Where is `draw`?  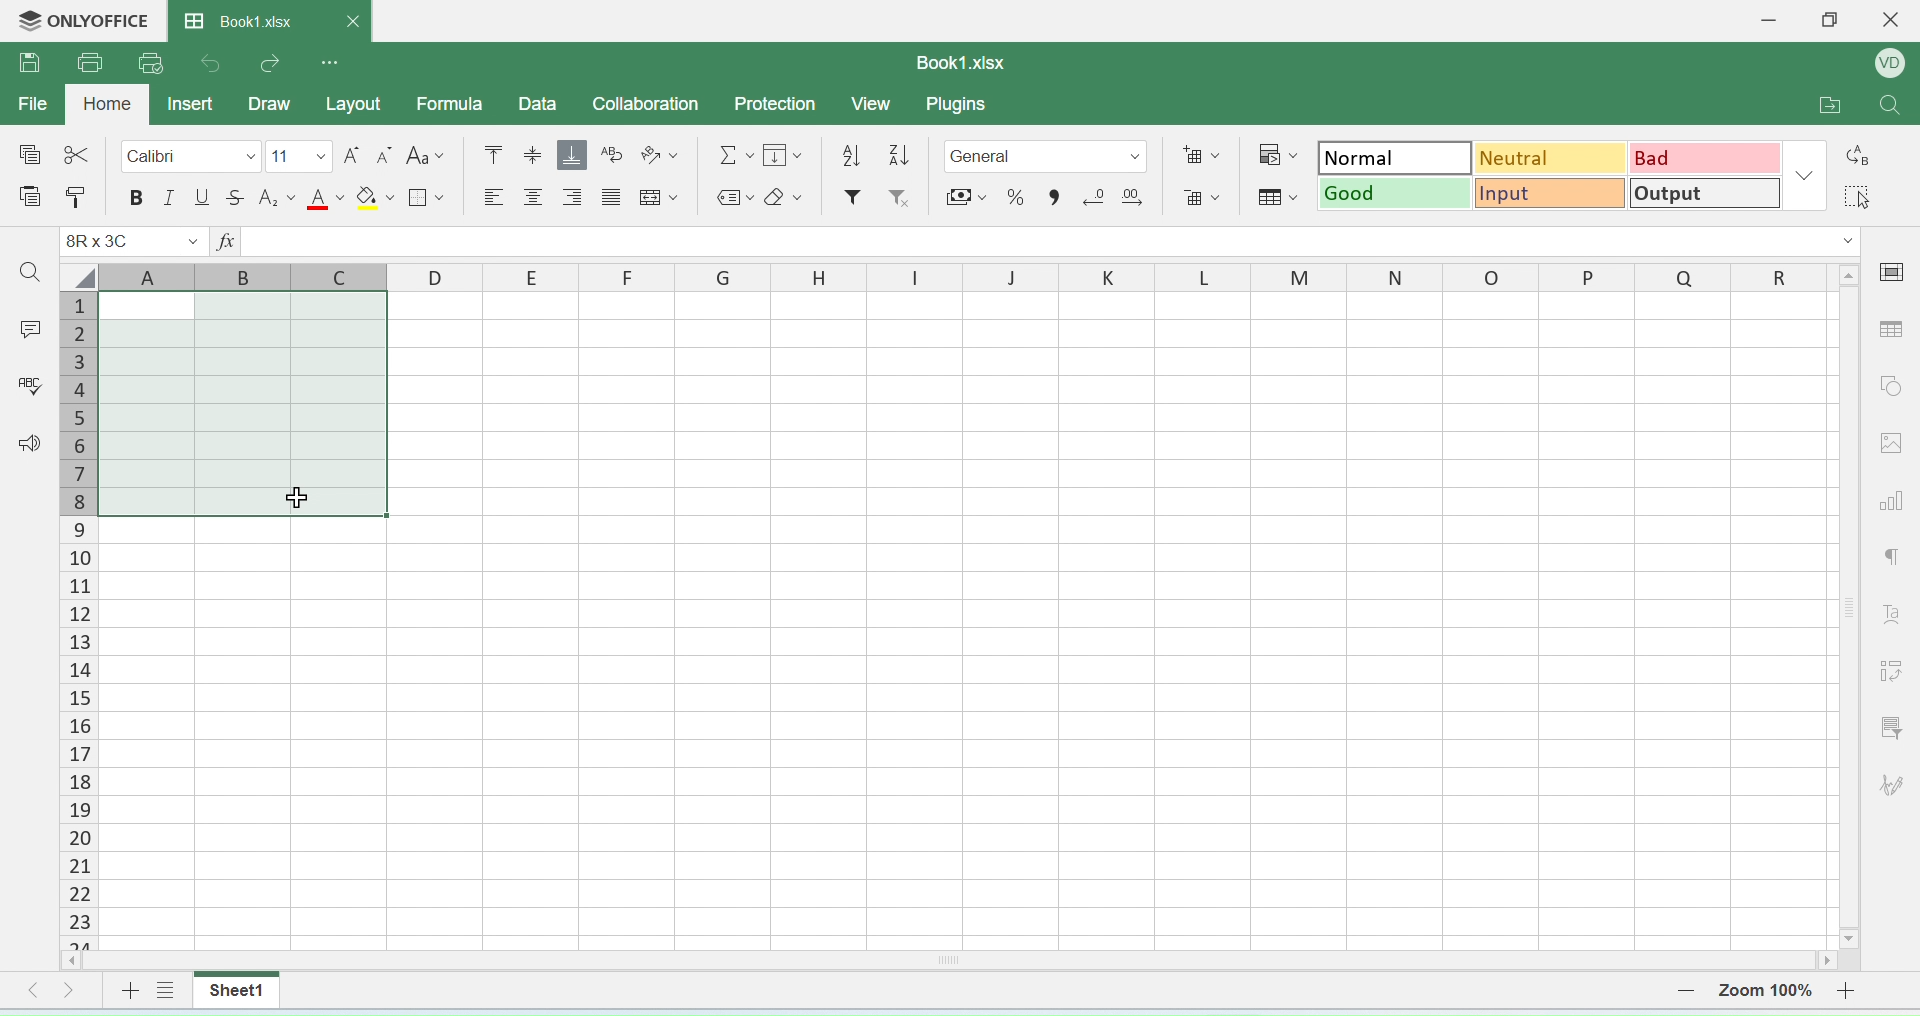
draw is located at coordinates (271, 102).